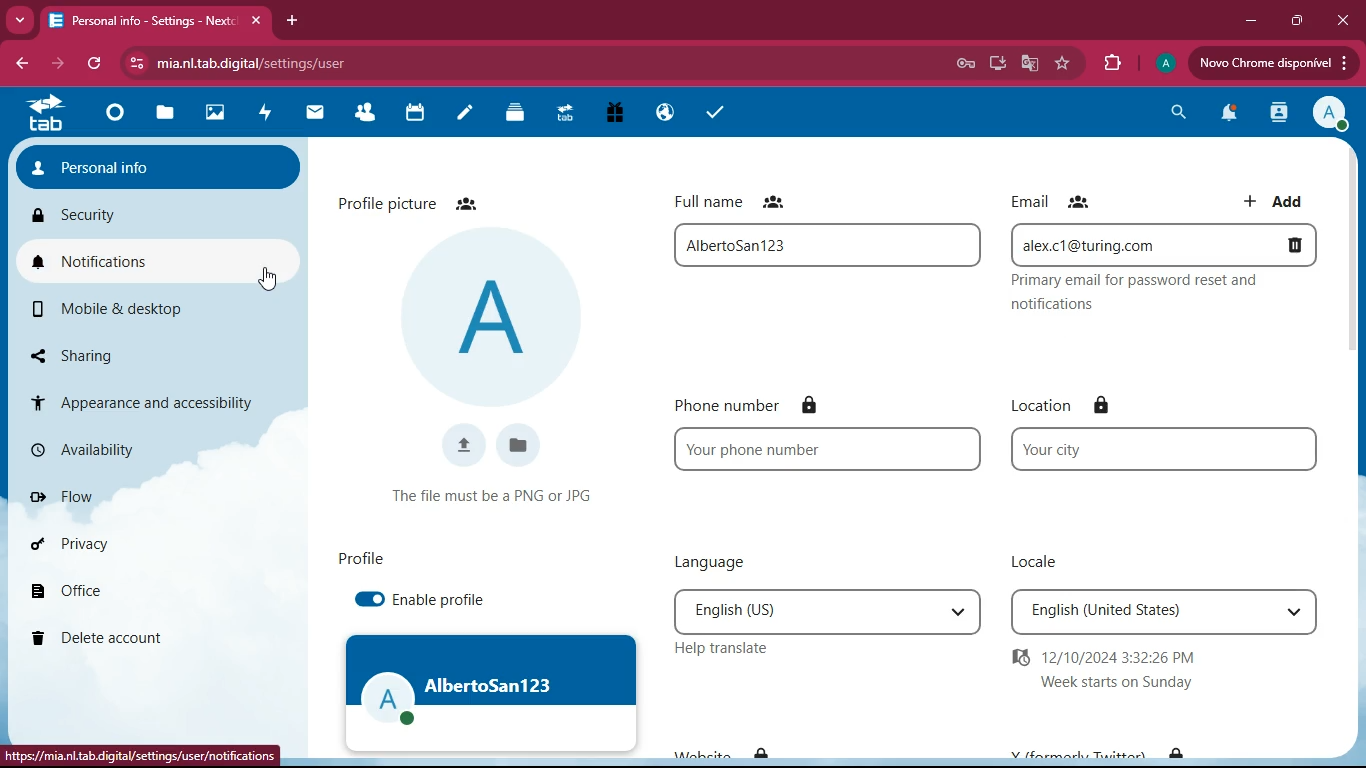 This screenshot has width=1366, height=768. Describe the element at coordinates (422, 201) in the screenshot. I see `profile picture` at that location.